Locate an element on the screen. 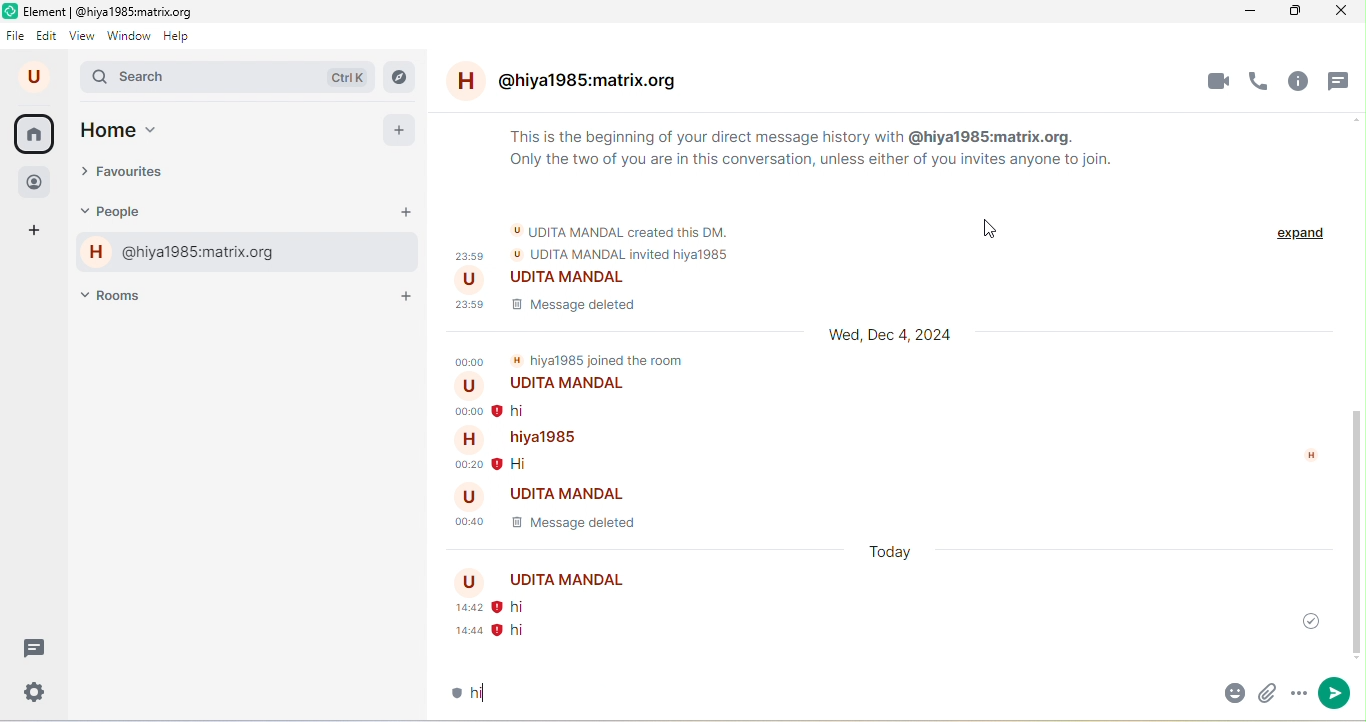  voice call is located at coordinates (1261, 80).